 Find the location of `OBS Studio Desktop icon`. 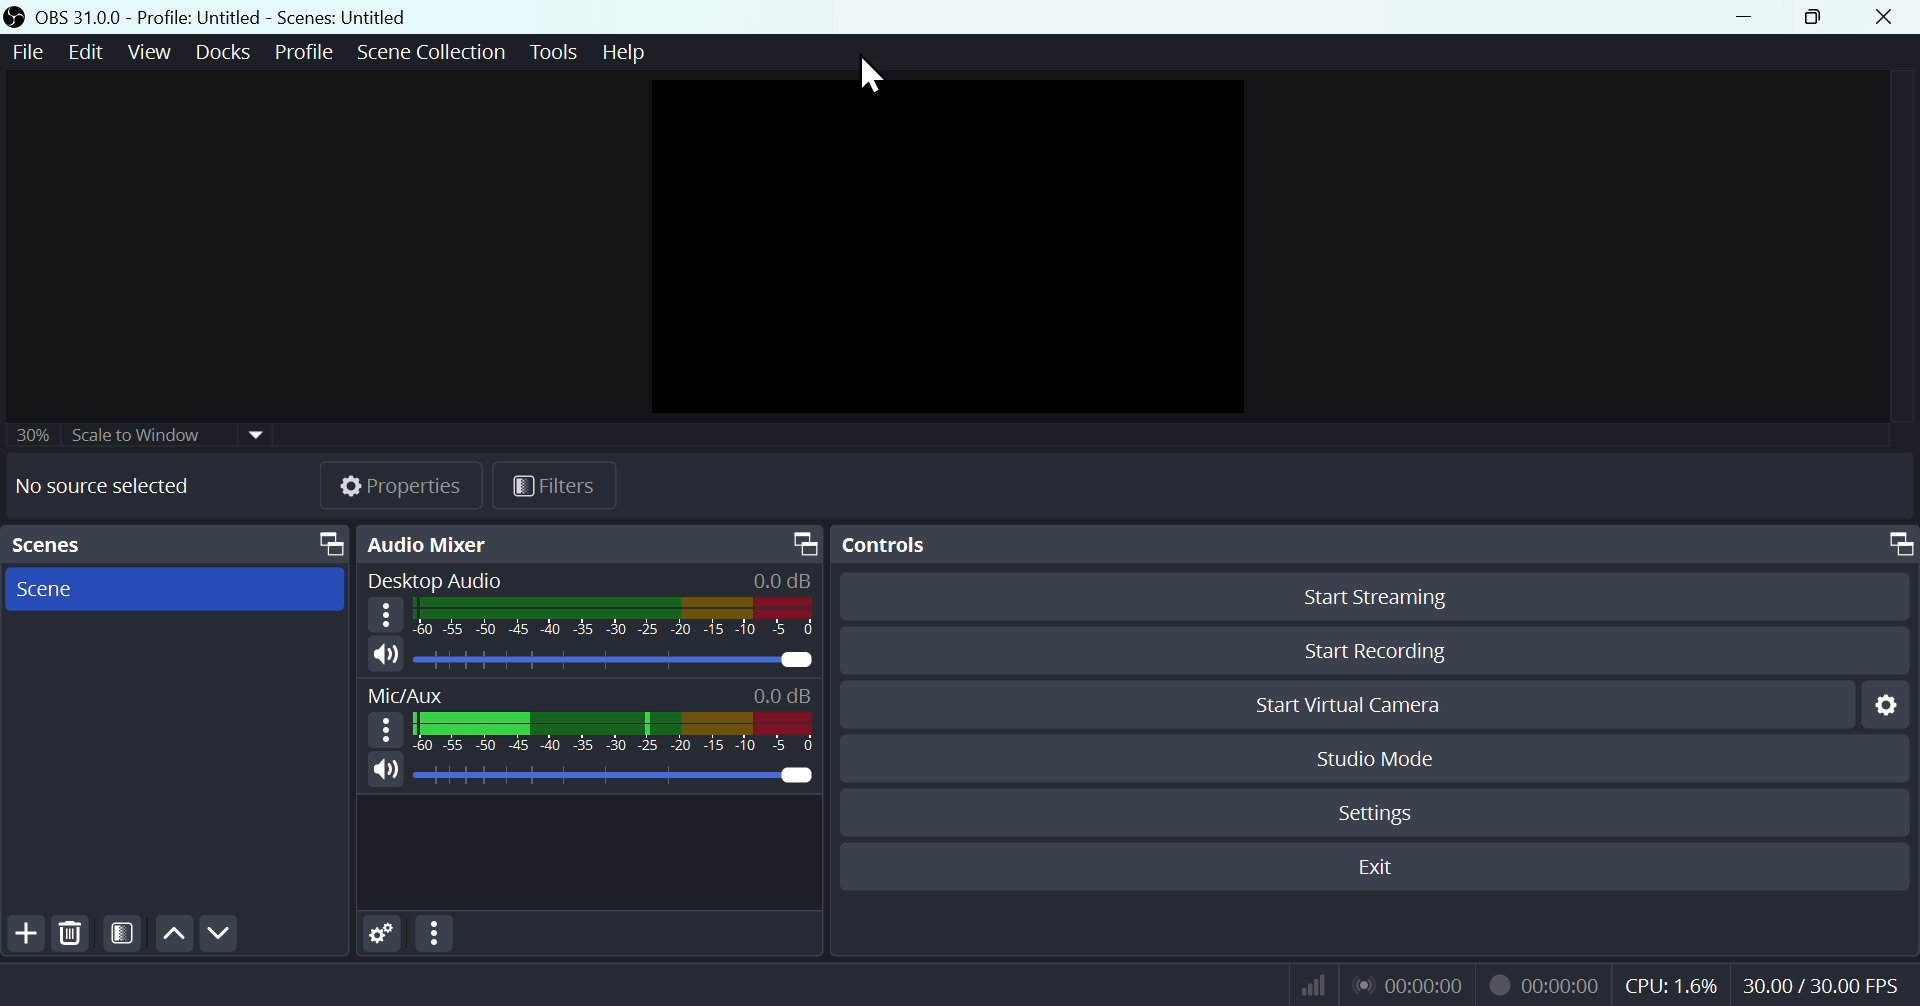

OBS Studio Desktop icon is located at coordinates (13, 17).